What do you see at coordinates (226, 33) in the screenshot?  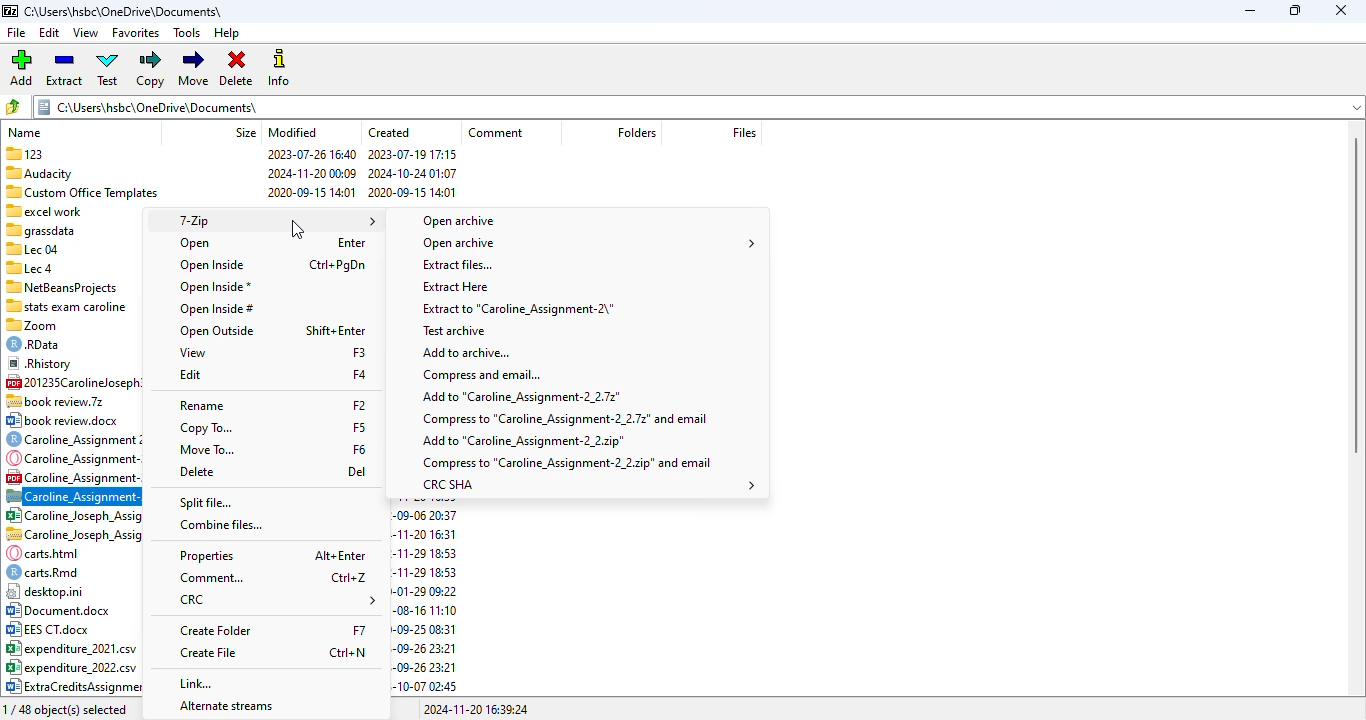 I see `help` at bounding box center [226, 33].